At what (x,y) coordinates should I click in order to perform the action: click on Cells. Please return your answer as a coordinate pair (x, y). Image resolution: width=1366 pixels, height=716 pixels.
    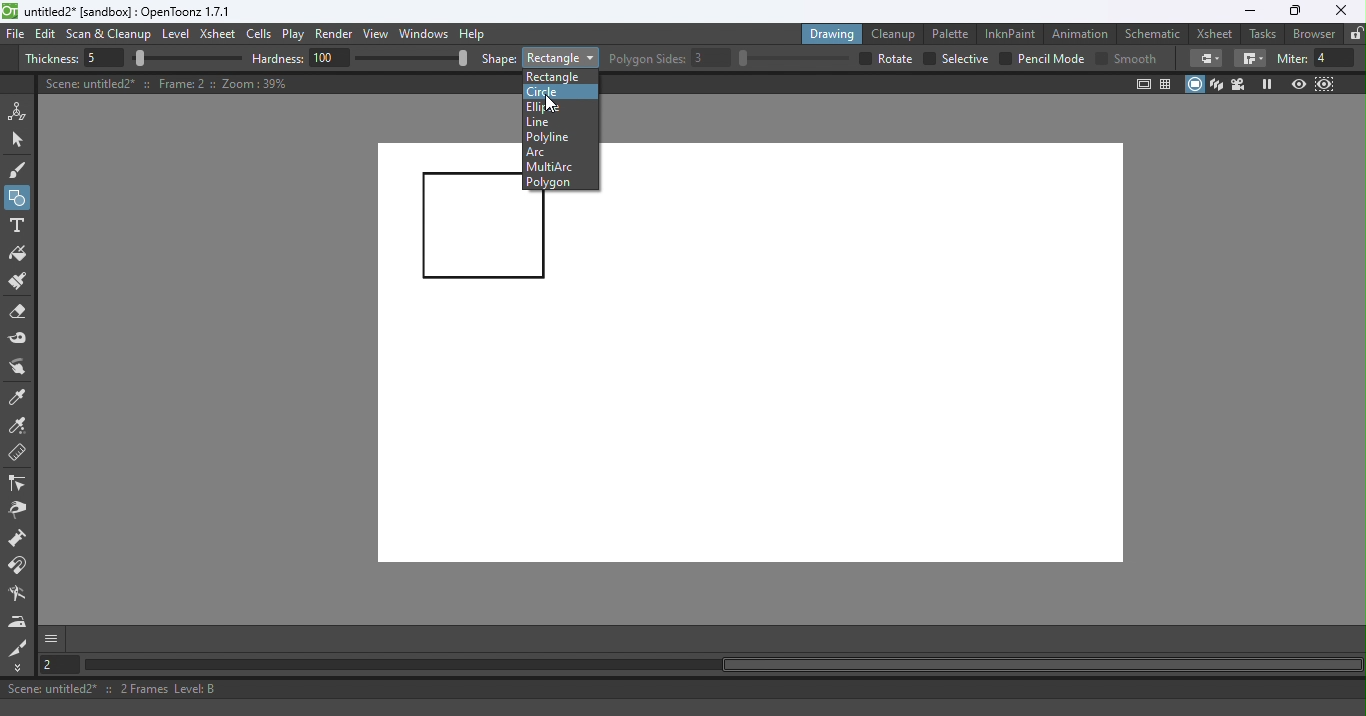
    Looking at the image, I should click on (262, 35).